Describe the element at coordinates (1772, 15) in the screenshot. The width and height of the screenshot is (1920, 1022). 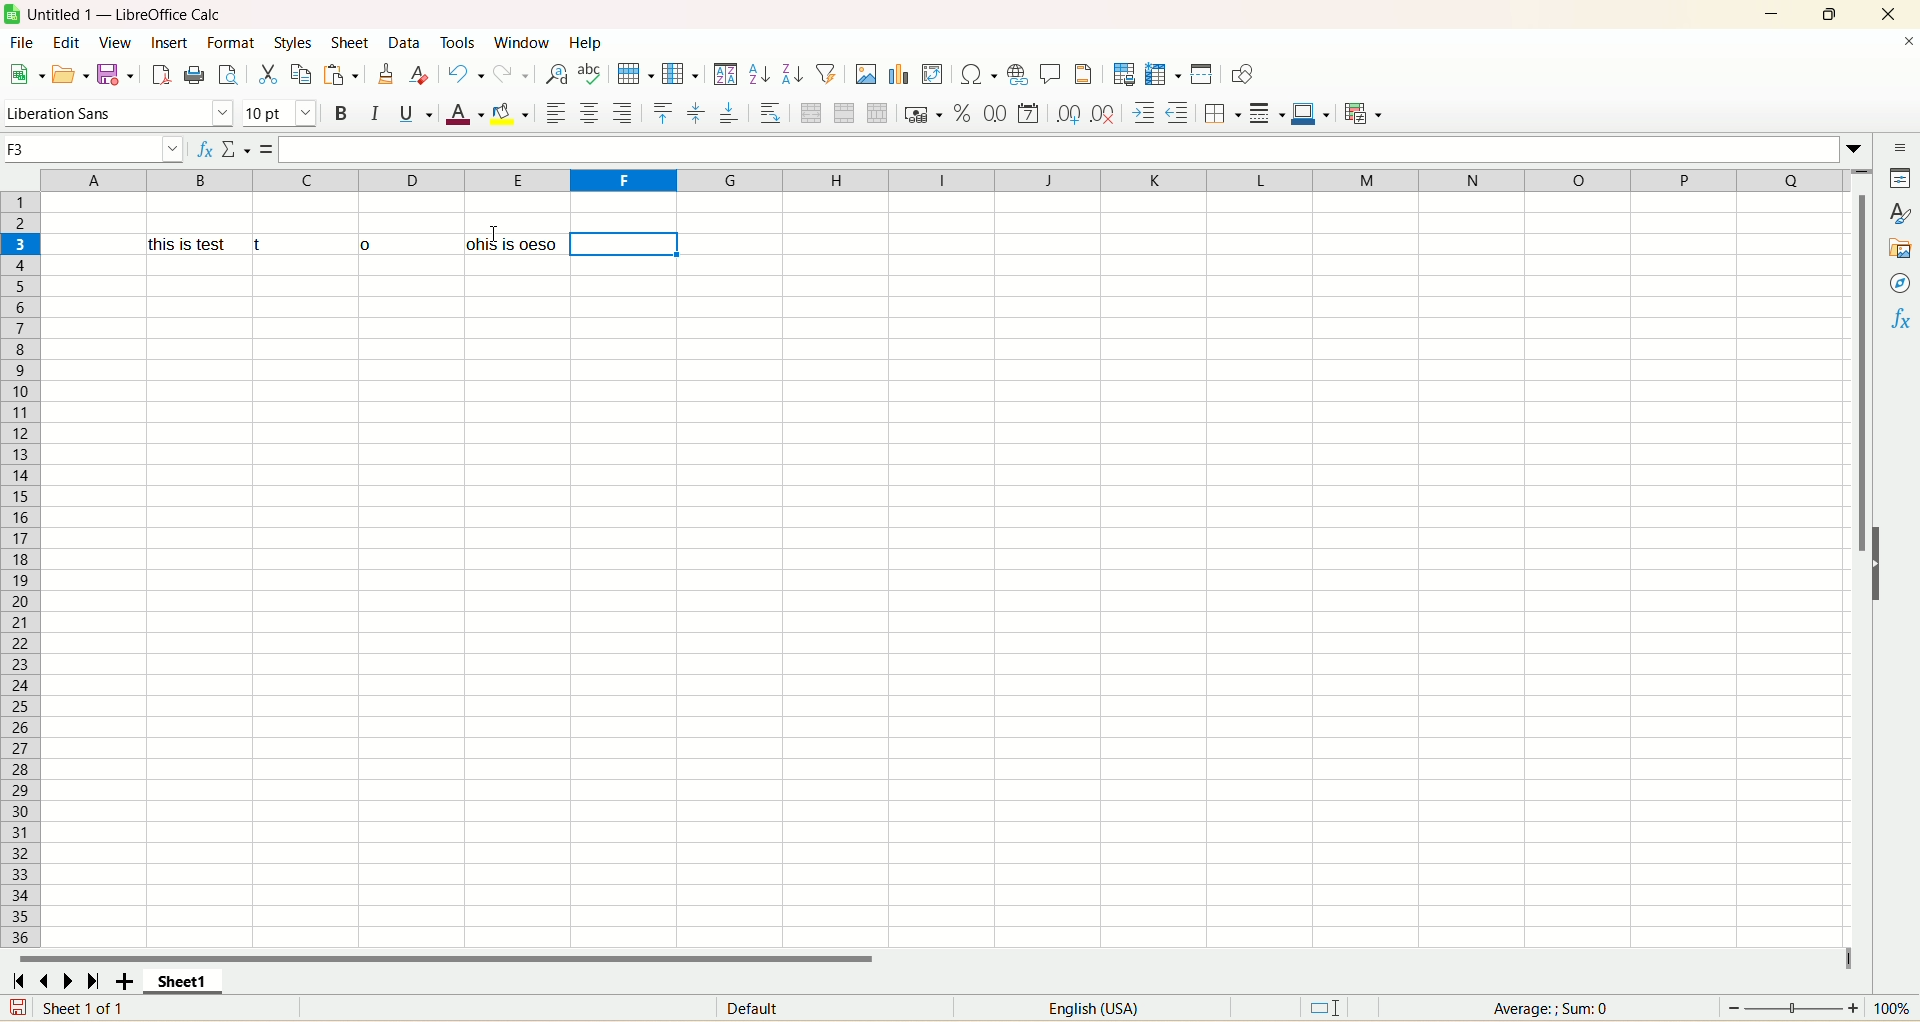
I see `minimize` at that location.